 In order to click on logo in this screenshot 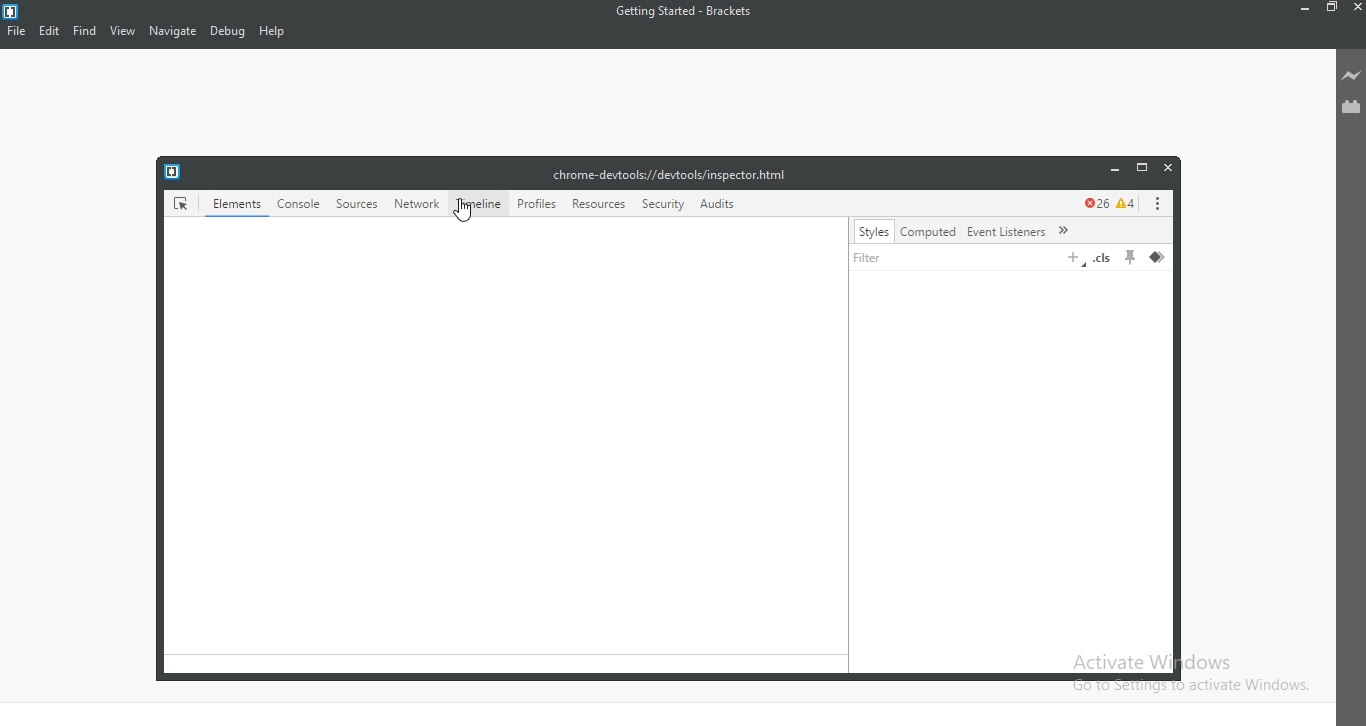, I will do `click(172, 172)`.